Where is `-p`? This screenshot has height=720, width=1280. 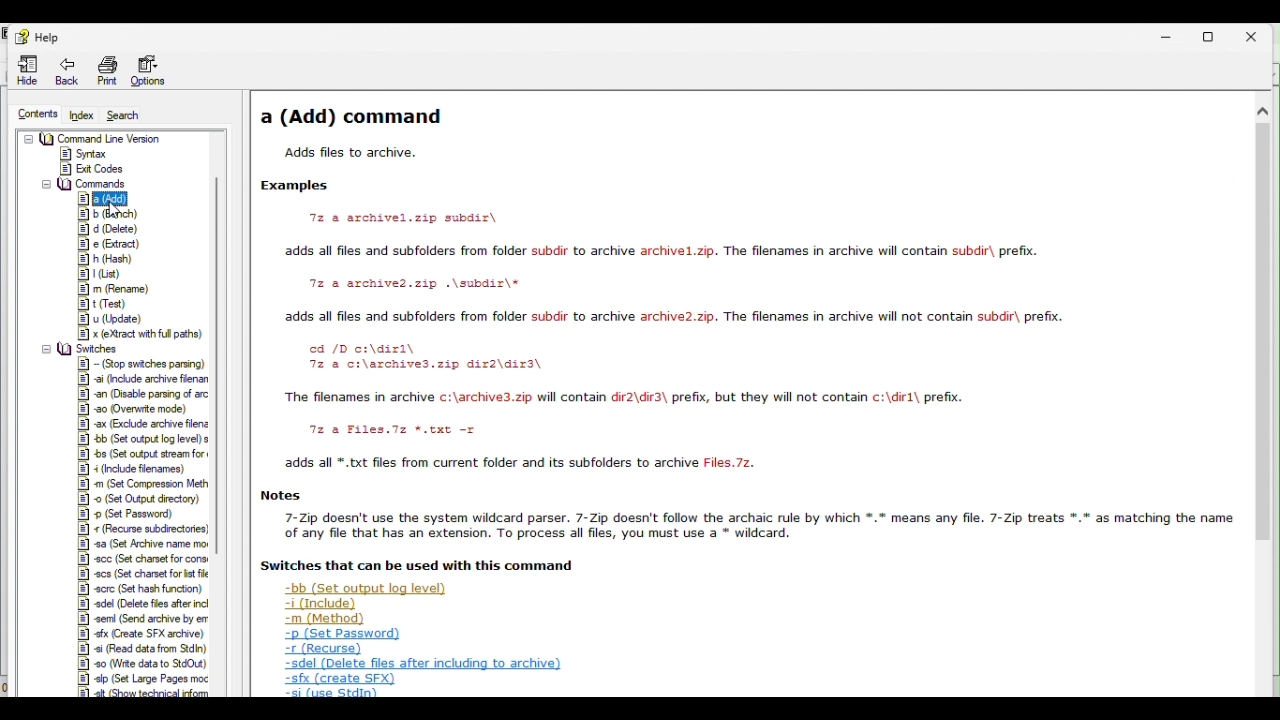 -p is located at coordinates (137, 513).